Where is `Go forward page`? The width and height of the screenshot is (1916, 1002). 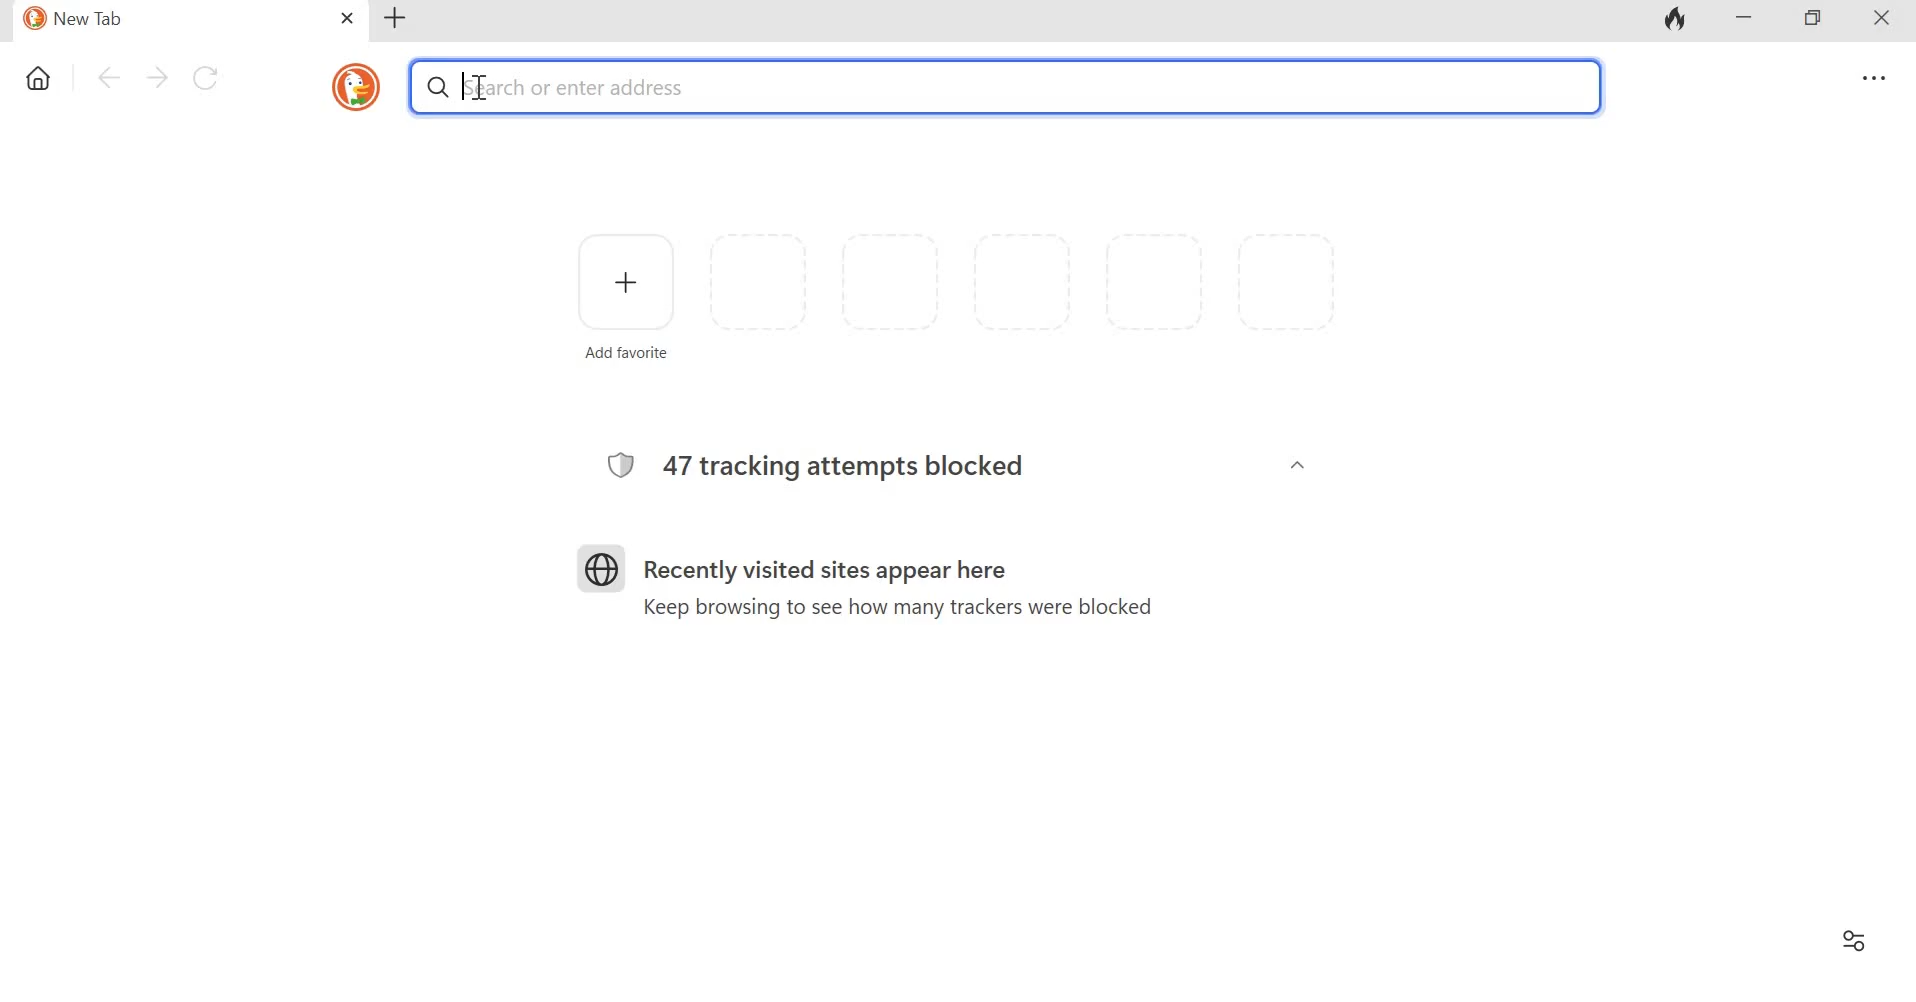 Go forward page is located at coordinates (157, 76).